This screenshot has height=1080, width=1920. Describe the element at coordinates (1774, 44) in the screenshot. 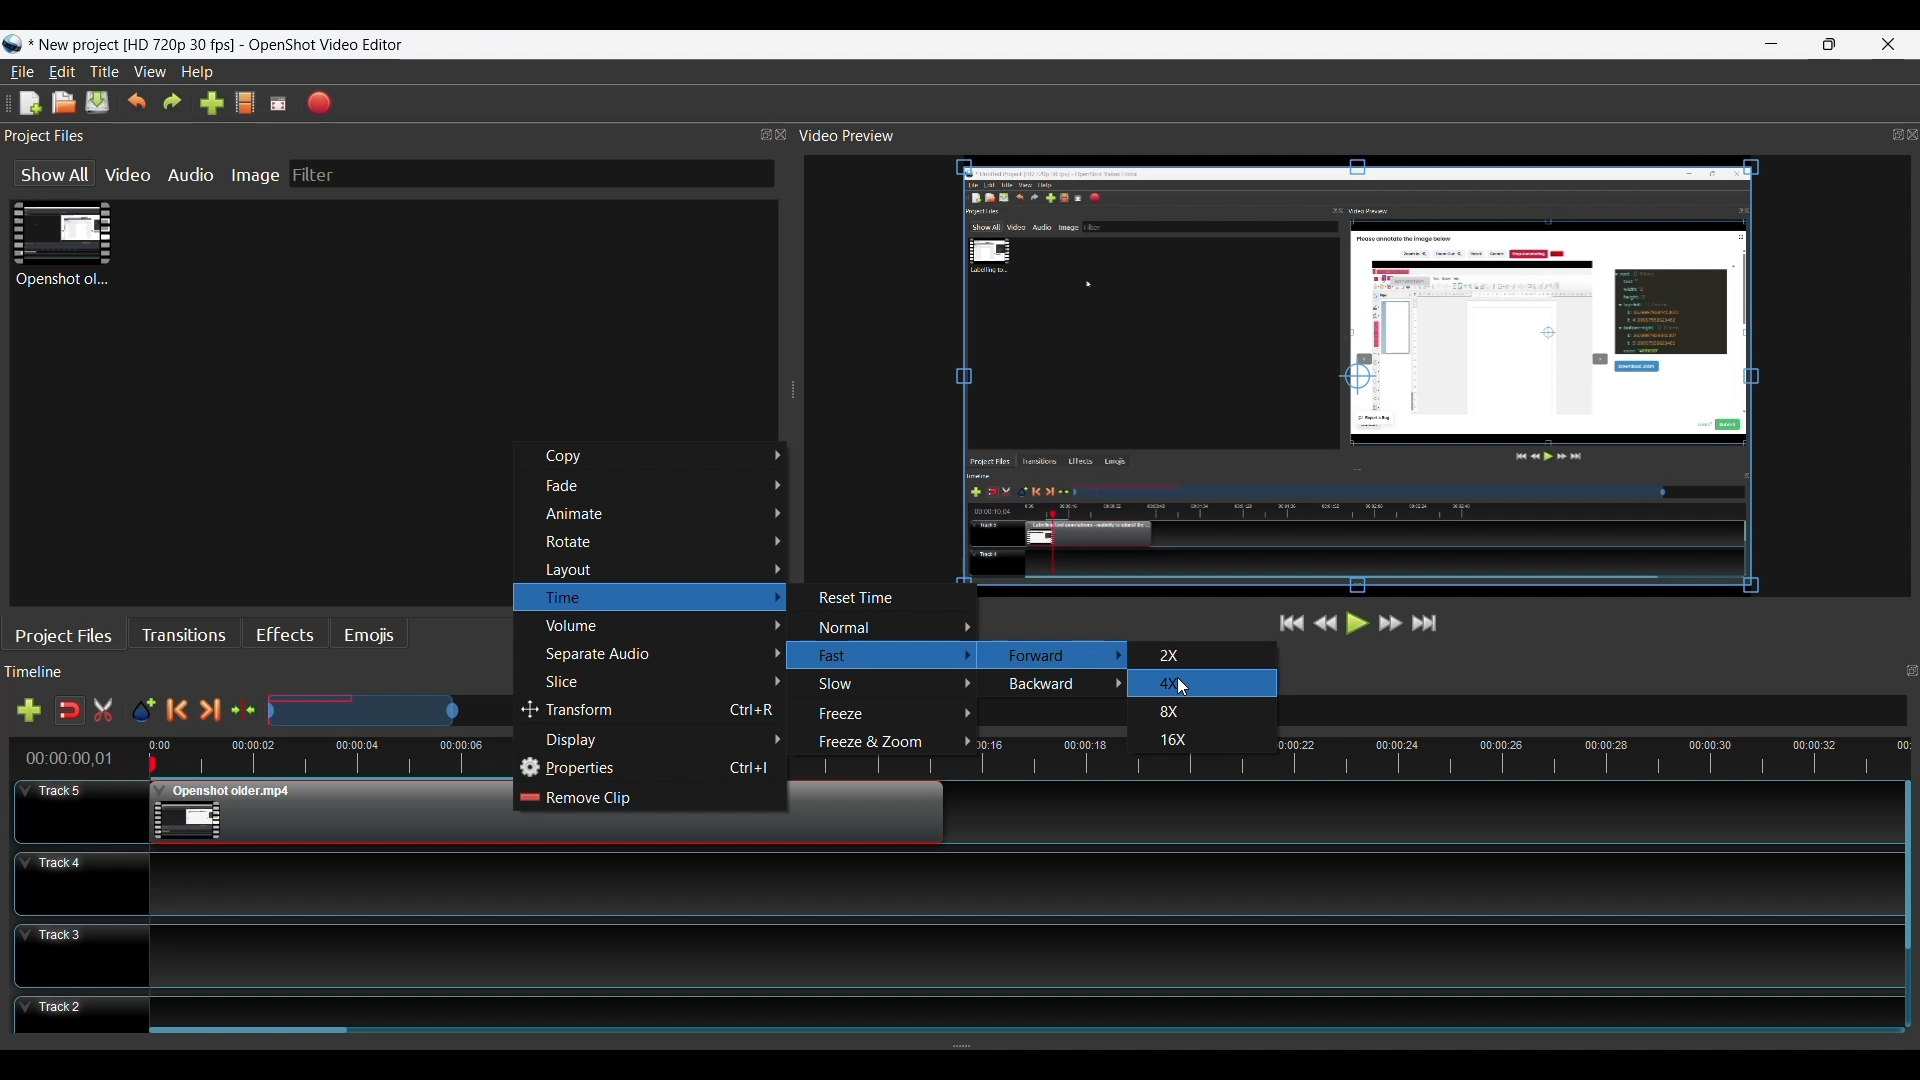

I see `minimize` at that location.